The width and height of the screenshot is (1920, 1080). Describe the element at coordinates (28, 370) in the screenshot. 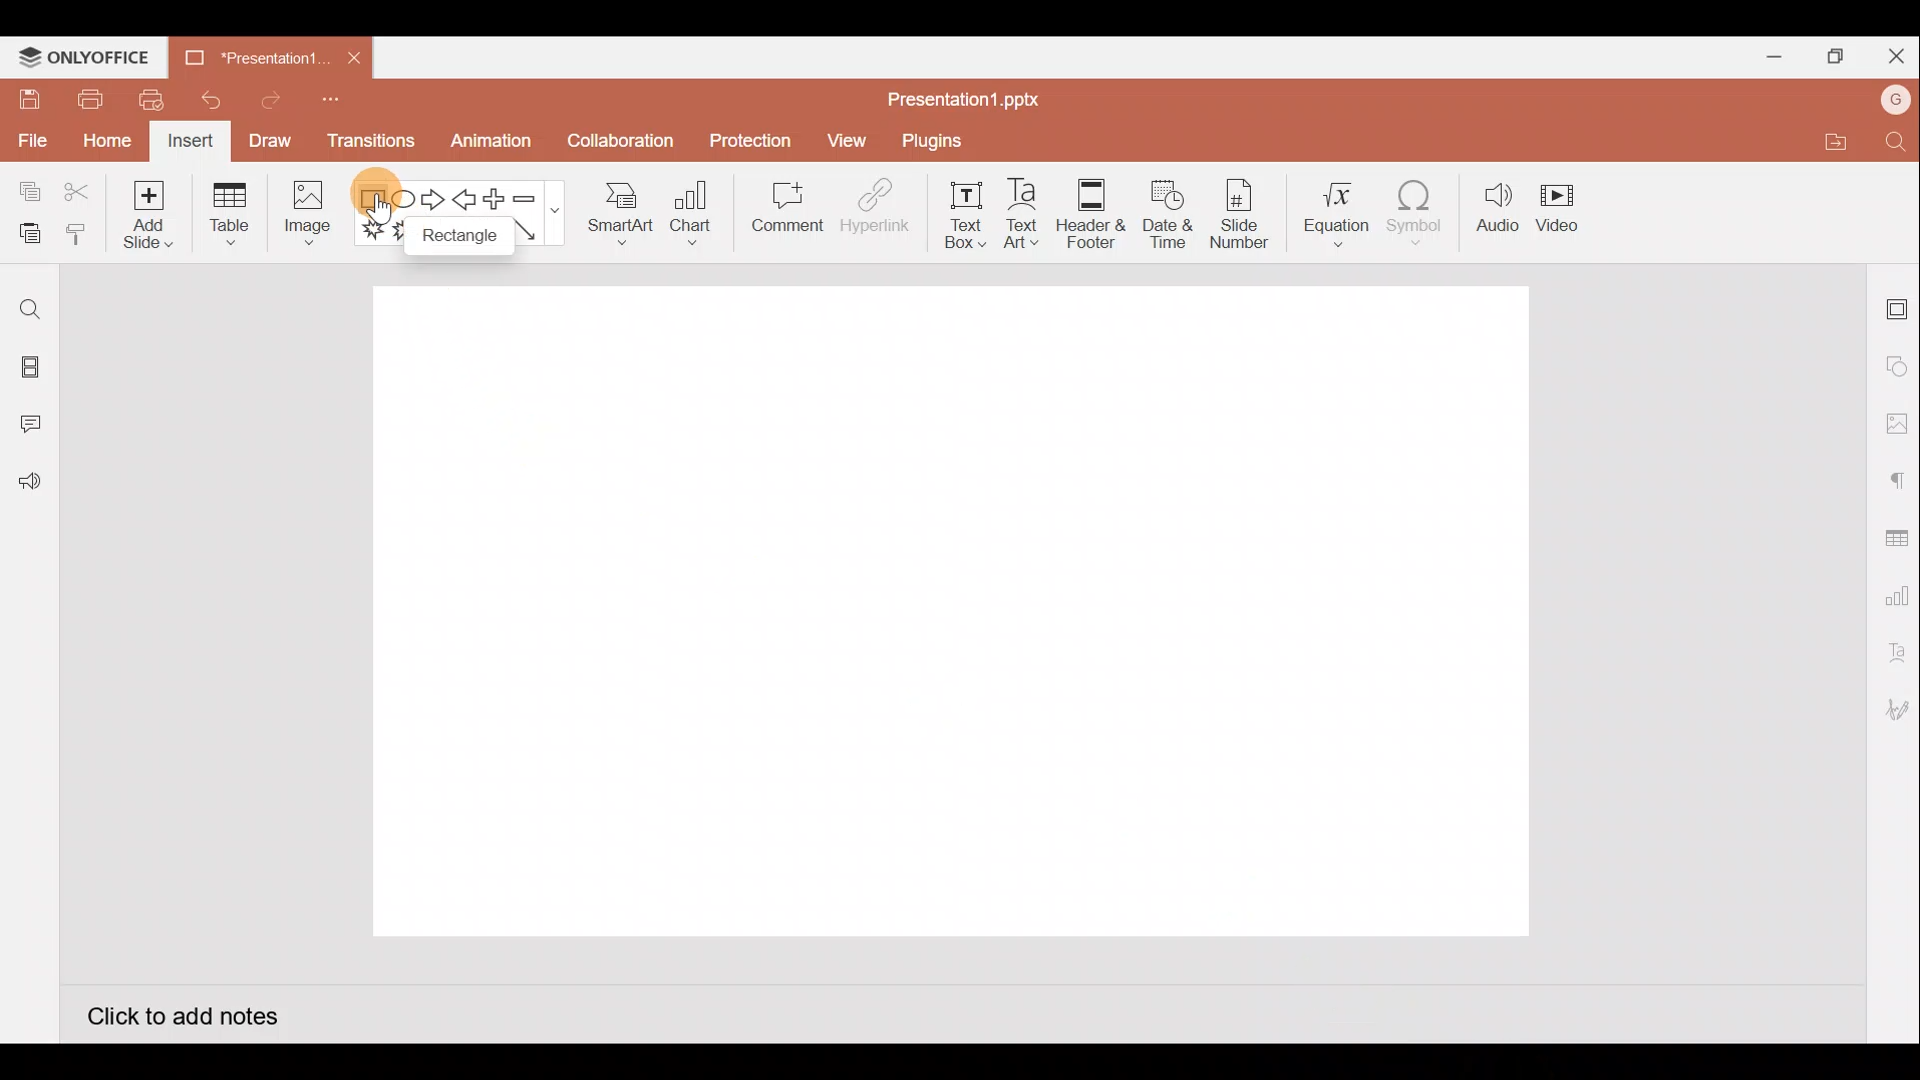

I see `Slides` at that location.